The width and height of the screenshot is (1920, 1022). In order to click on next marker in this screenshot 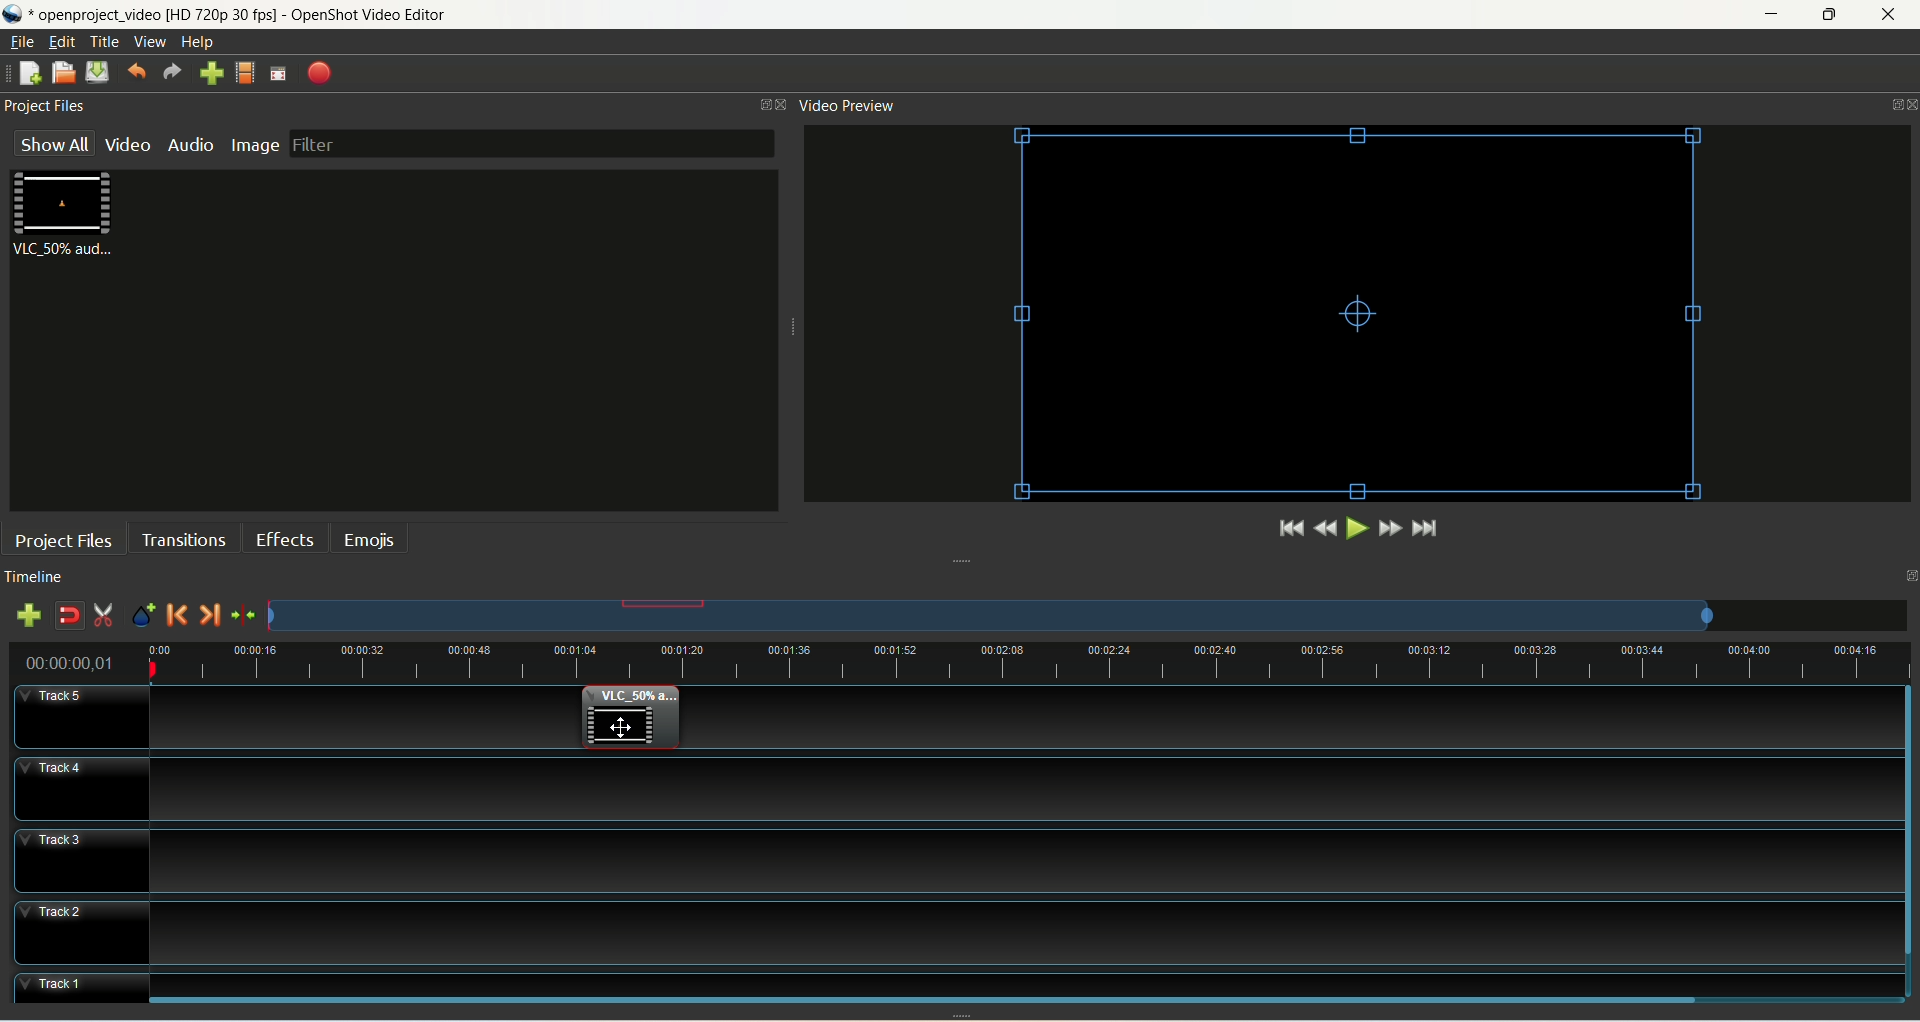, I will do `click(208, 616)`.